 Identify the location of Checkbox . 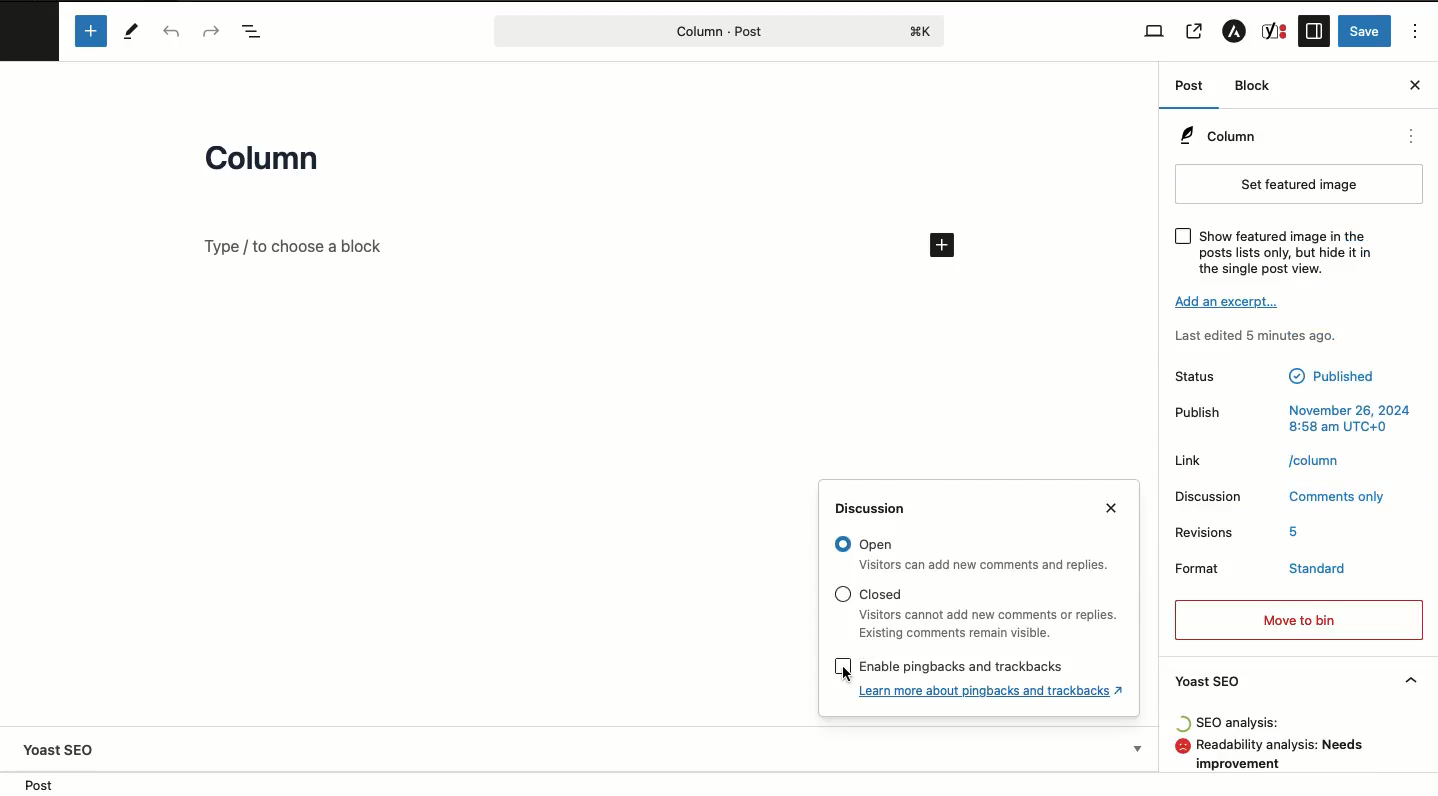
(842, 594).